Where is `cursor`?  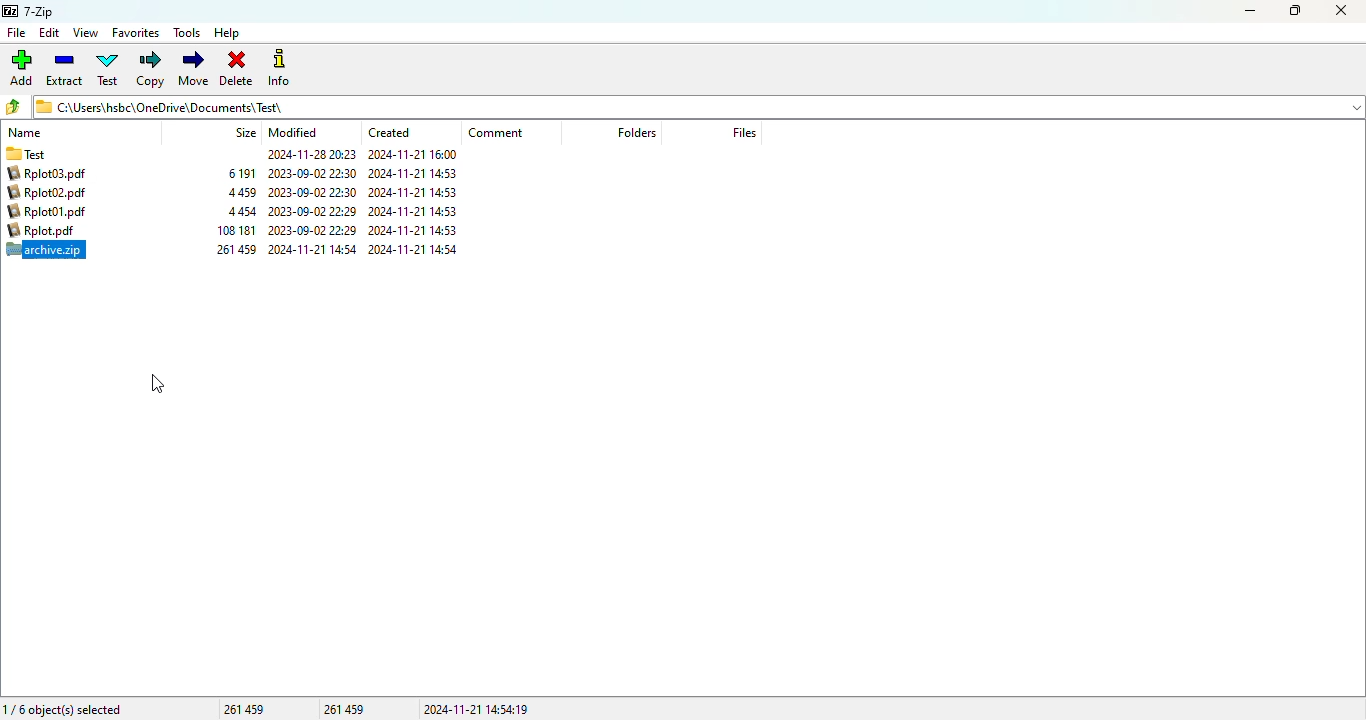
cursor is located at coordinates (158, 384).